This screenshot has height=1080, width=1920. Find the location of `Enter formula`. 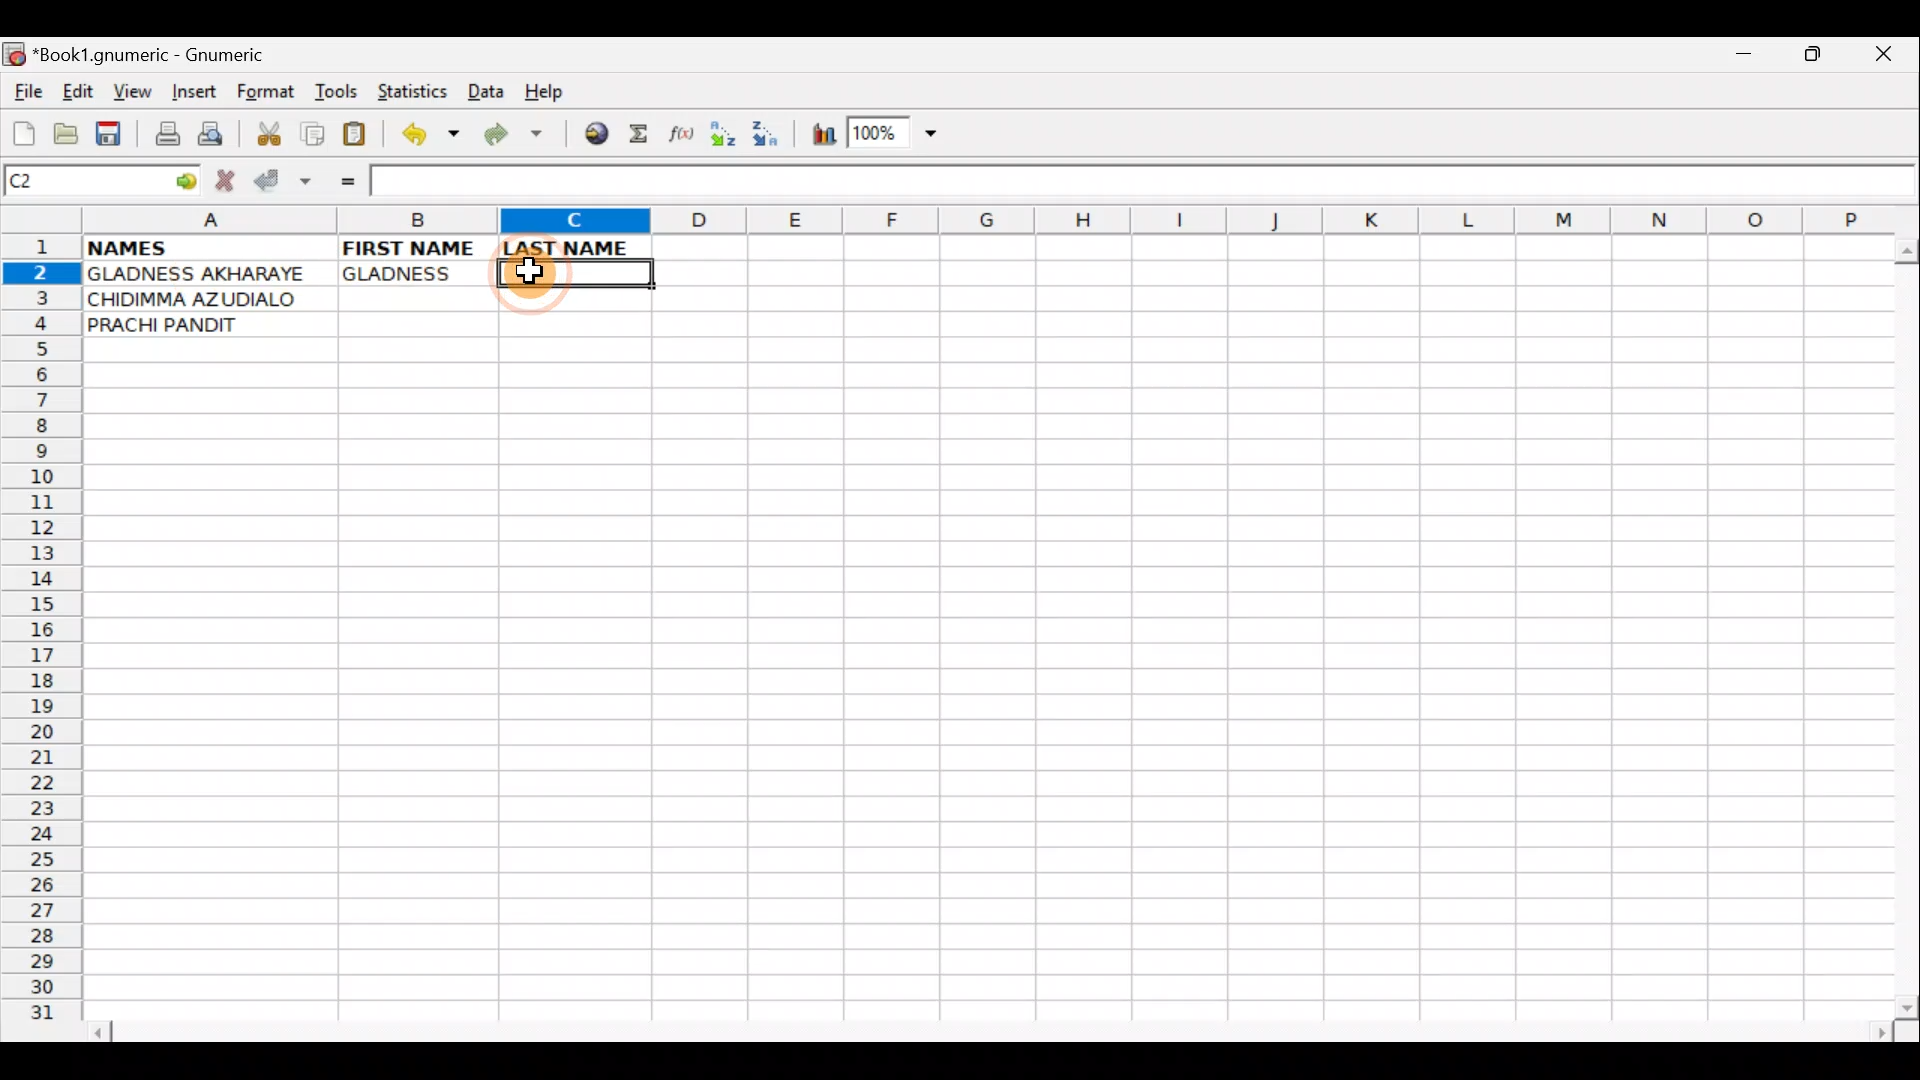

Enter formula is located at coordinates (338, 181).